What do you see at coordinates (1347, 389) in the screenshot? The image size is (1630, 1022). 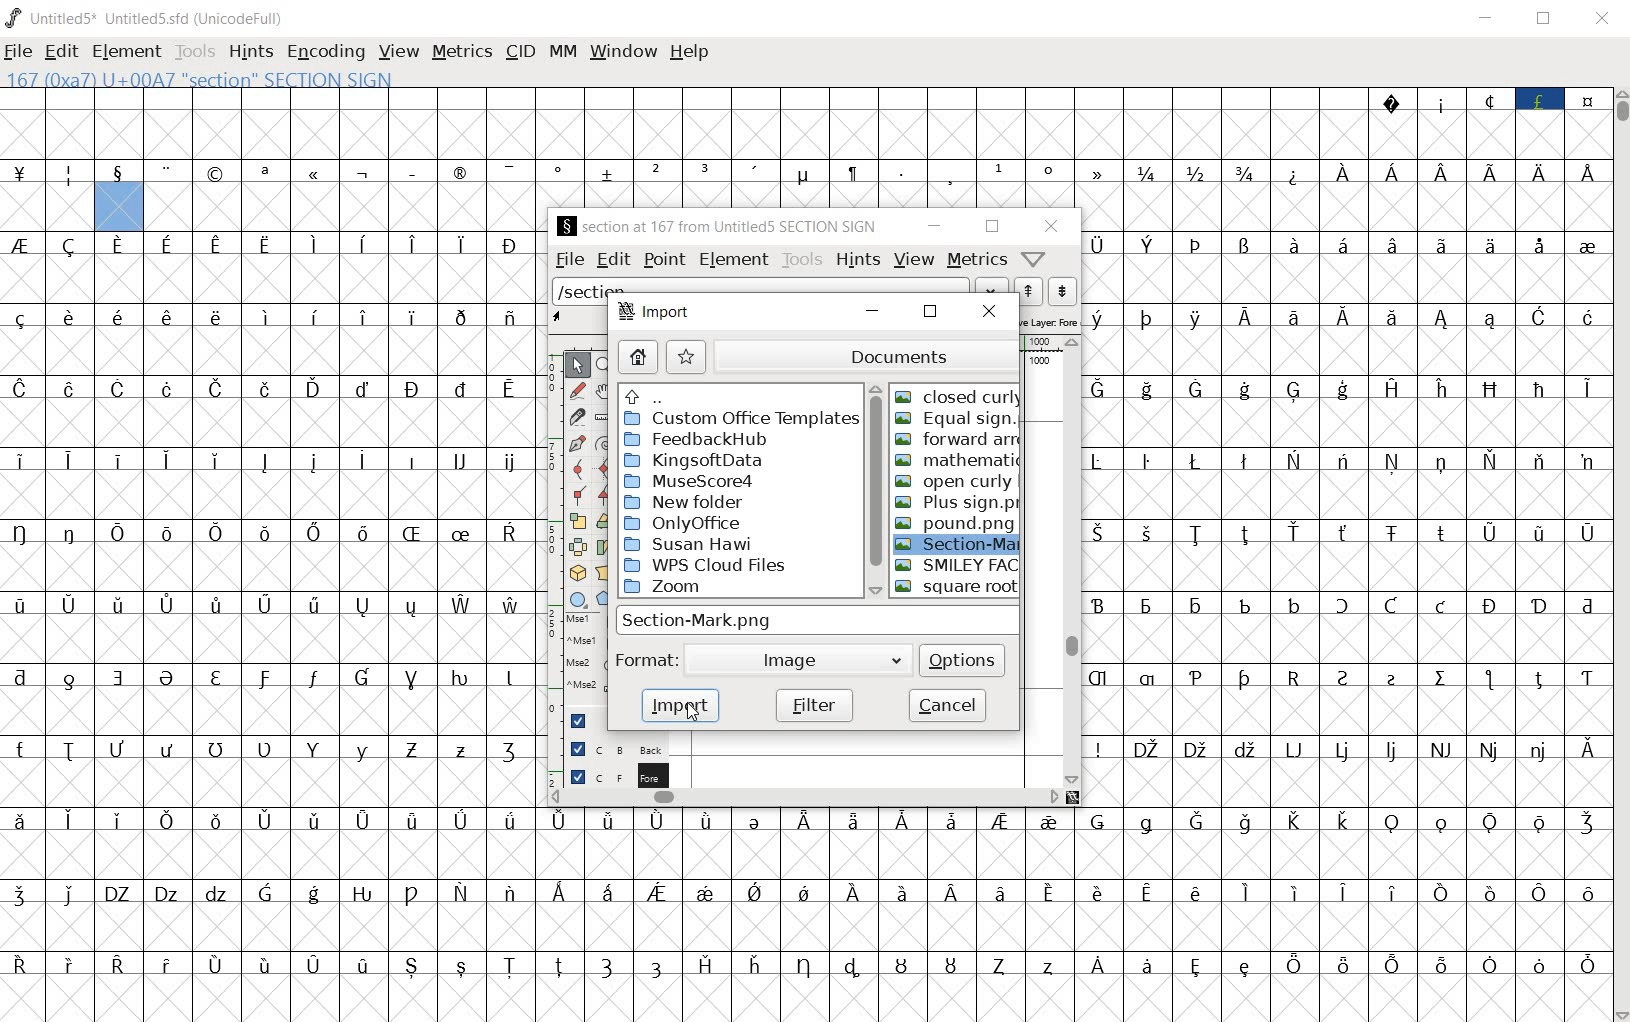 I see `special letters` at bounding box center [1347, 389].